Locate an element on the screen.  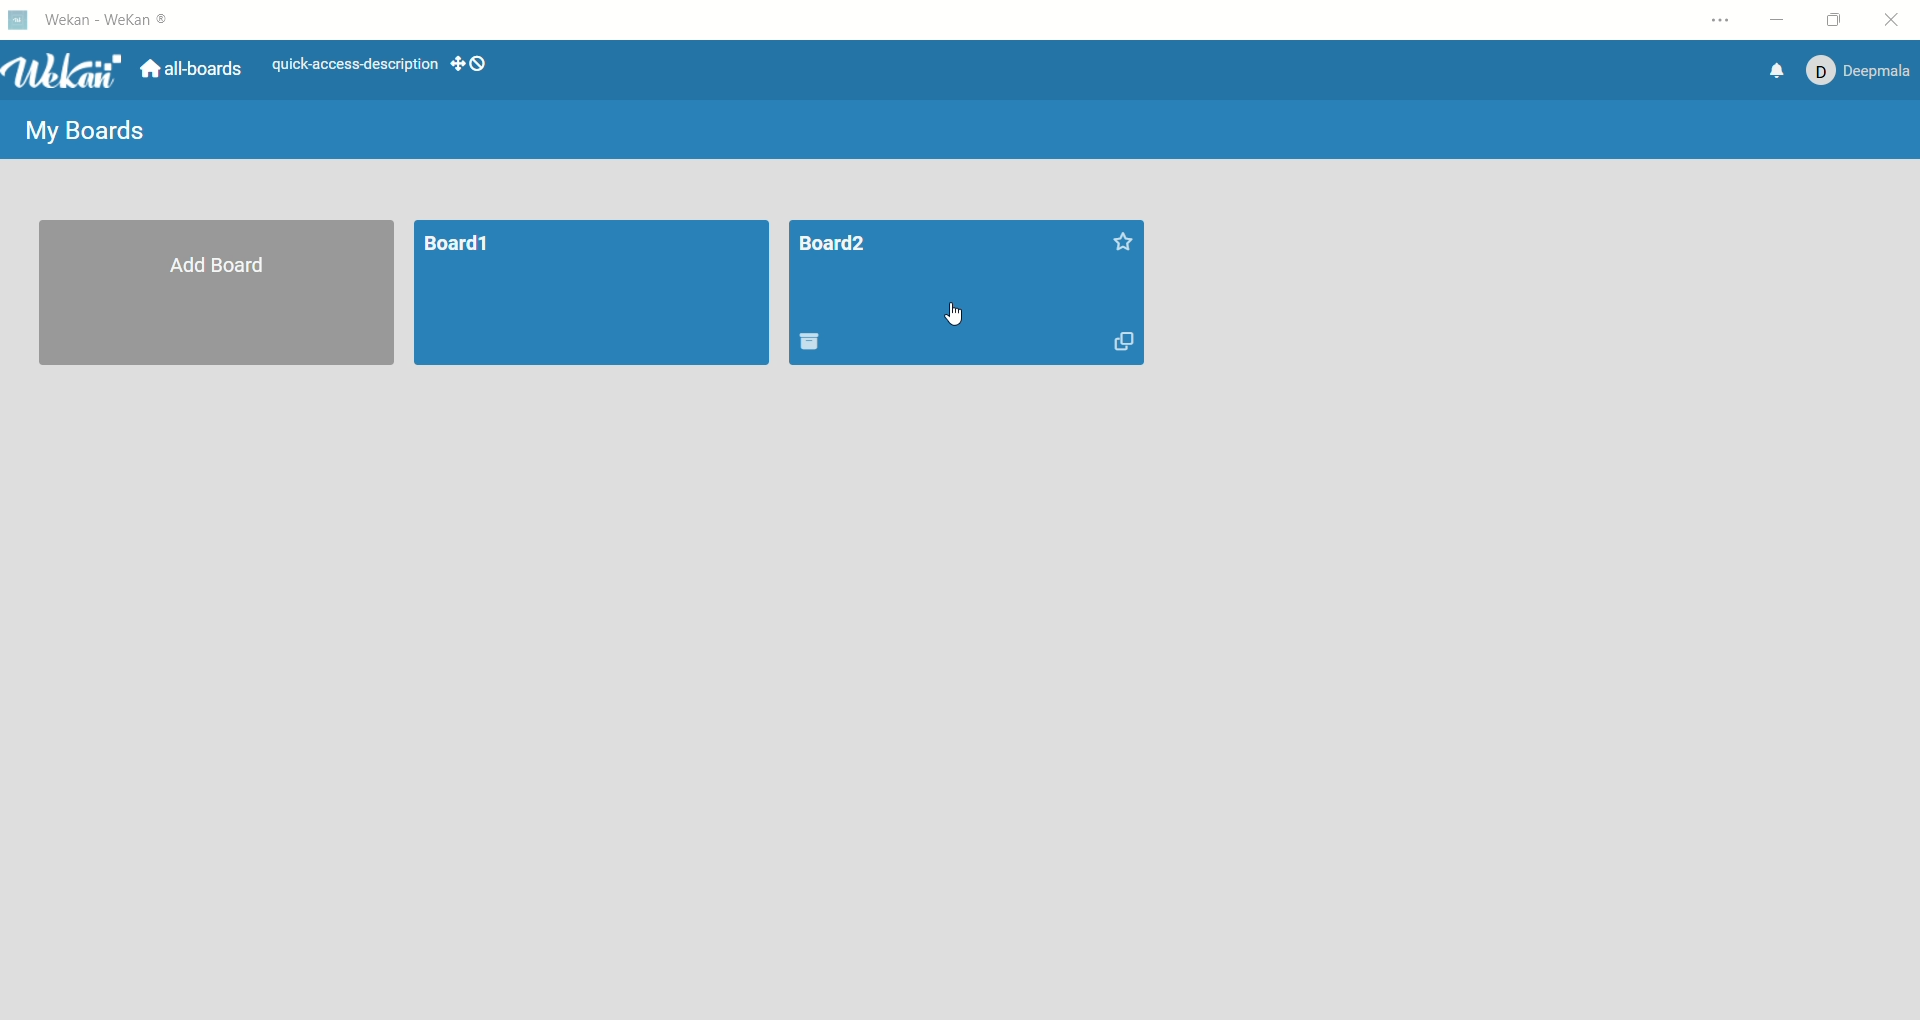
cursor is located at coordinates (953, 315).